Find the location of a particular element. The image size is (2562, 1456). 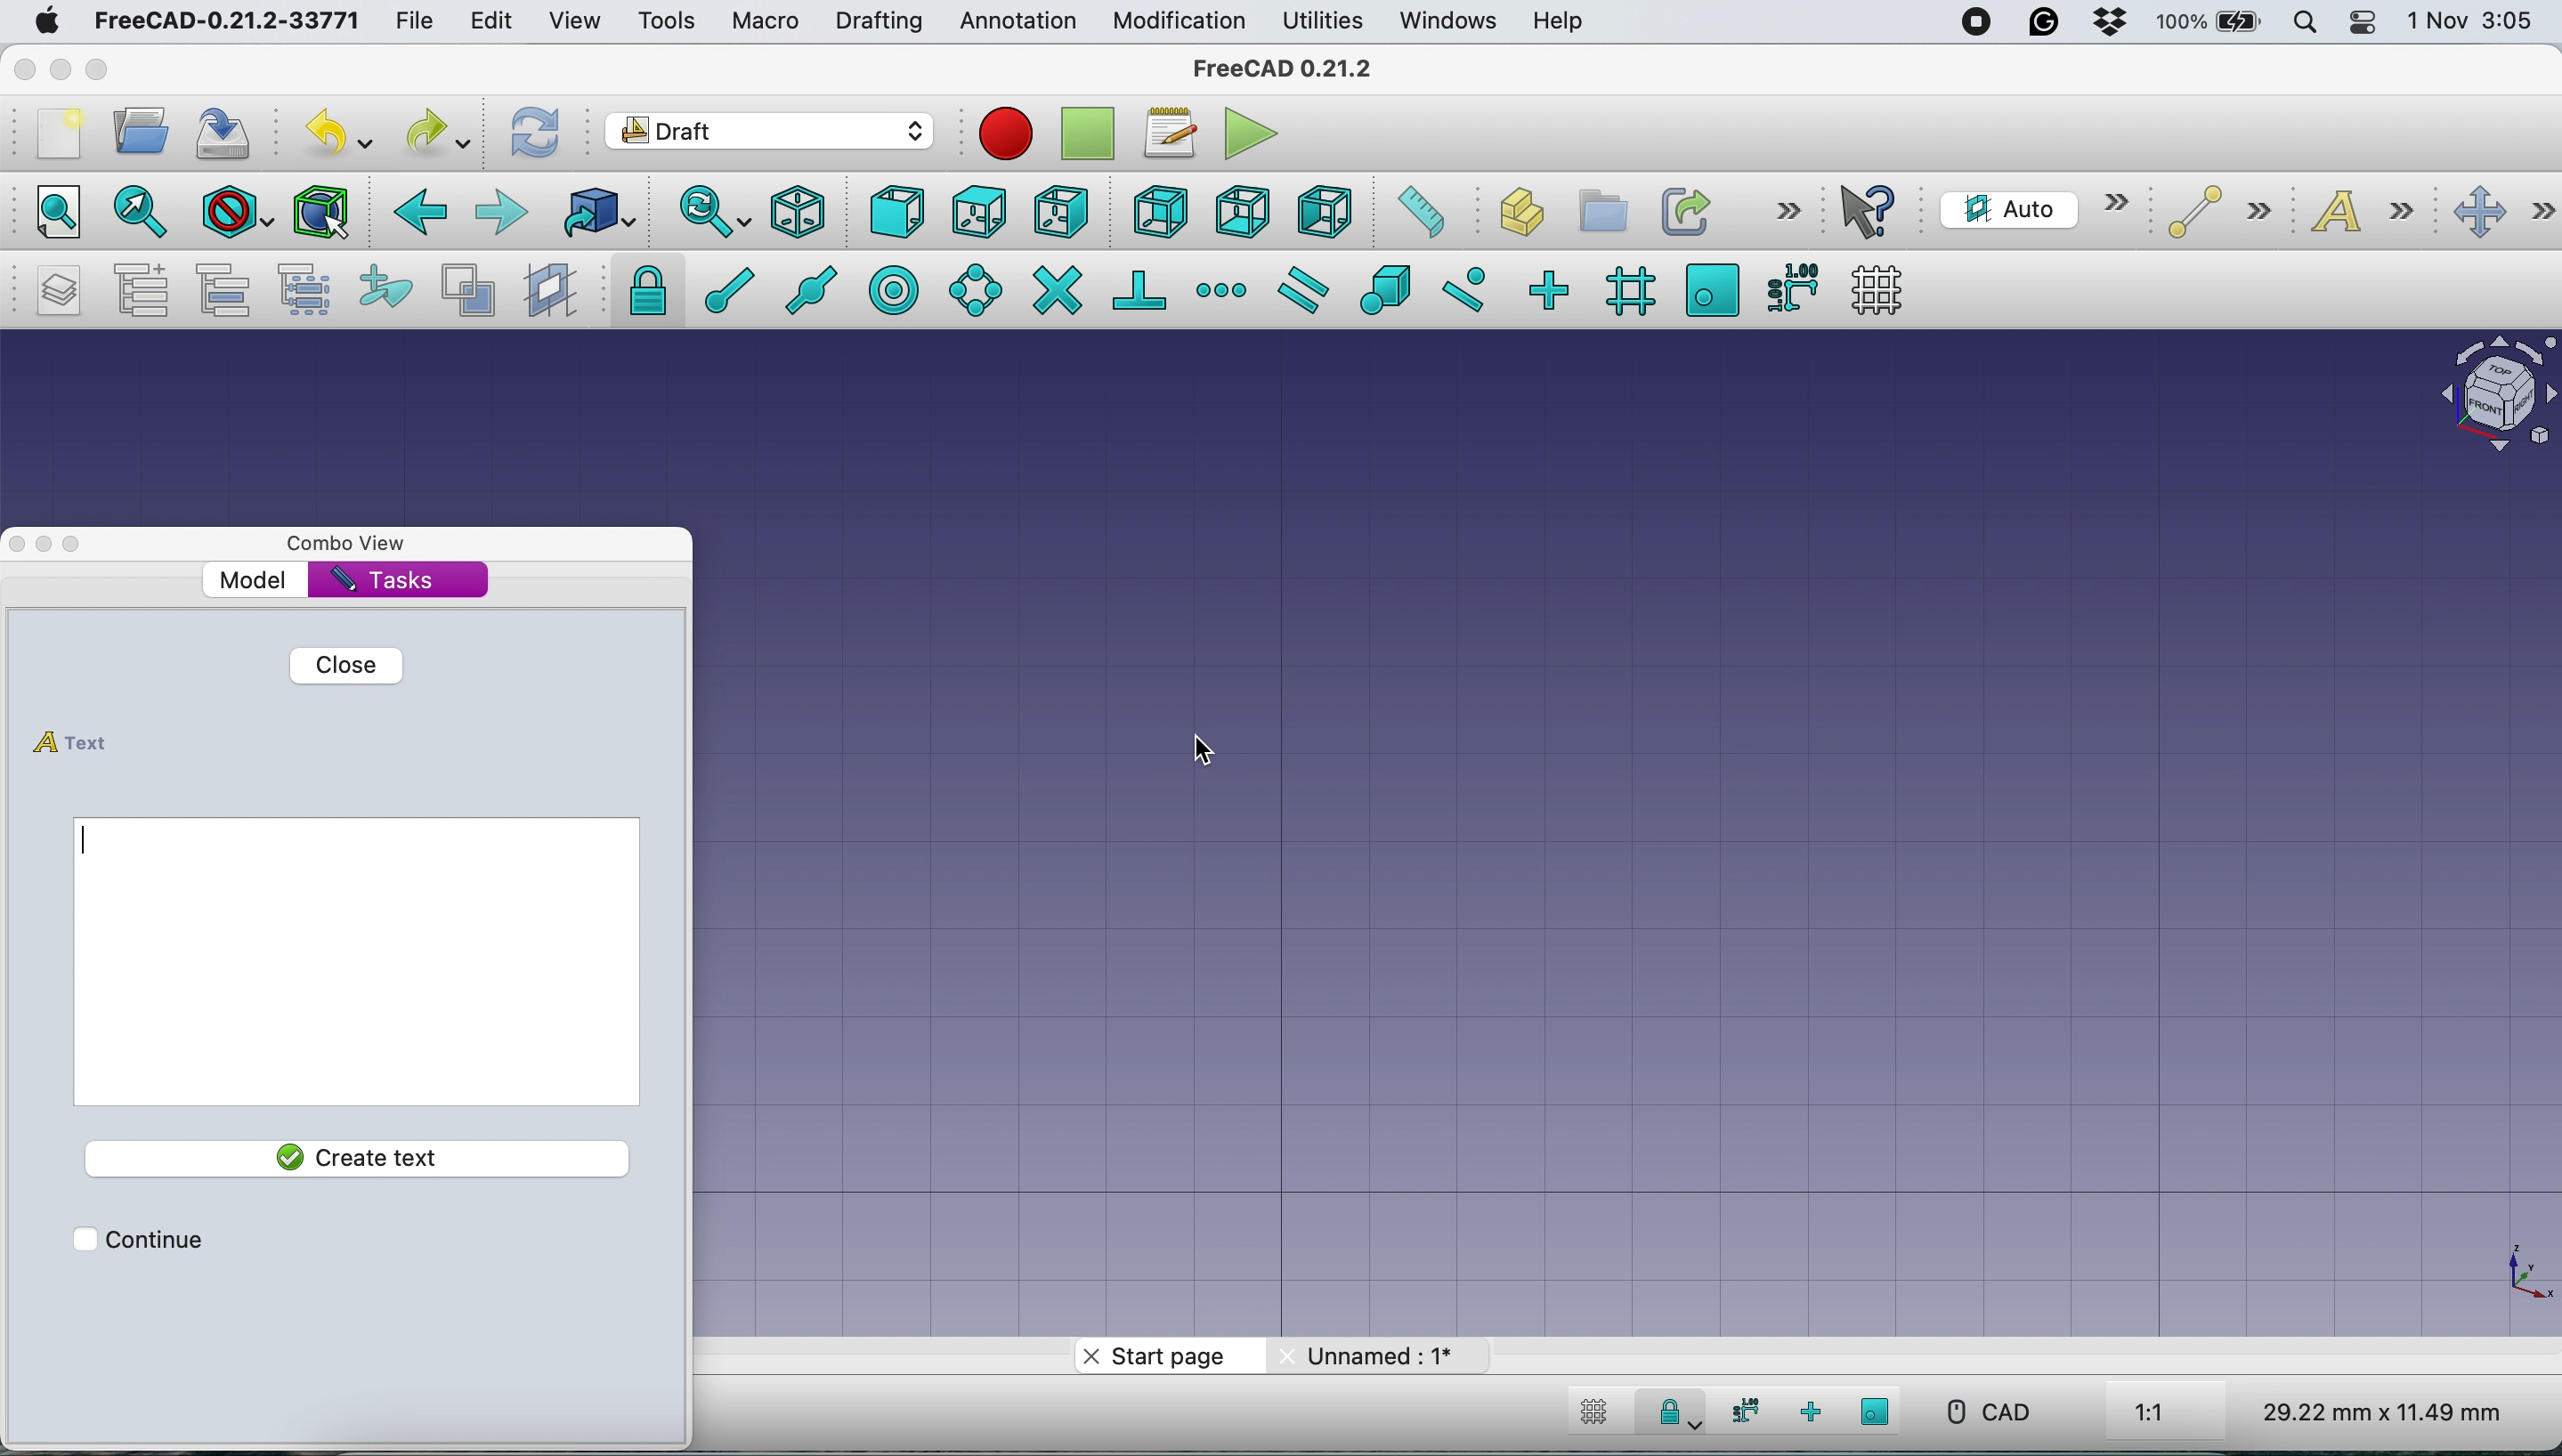

start page is located at coordinates (1147, 1353).